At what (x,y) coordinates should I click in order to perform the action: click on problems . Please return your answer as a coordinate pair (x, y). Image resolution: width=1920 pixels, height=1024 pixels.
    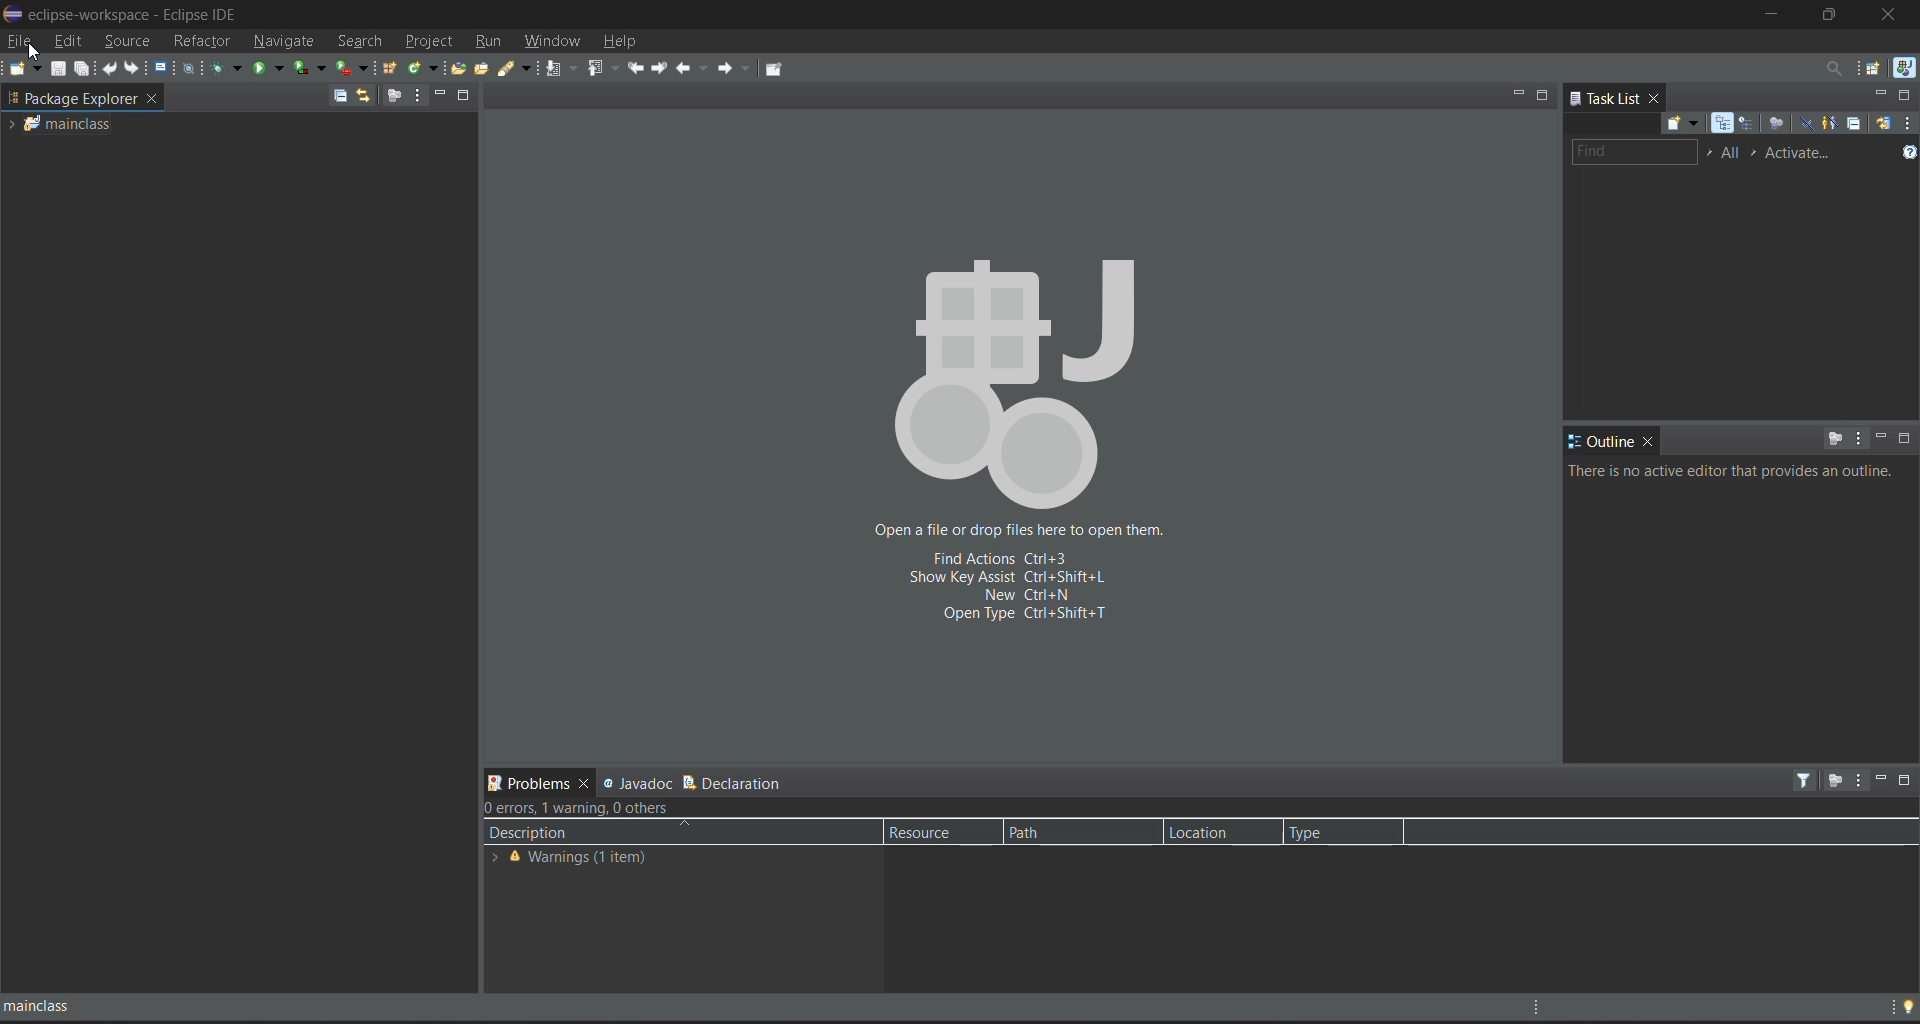
    Looking at the image, I should click on (520, 783).